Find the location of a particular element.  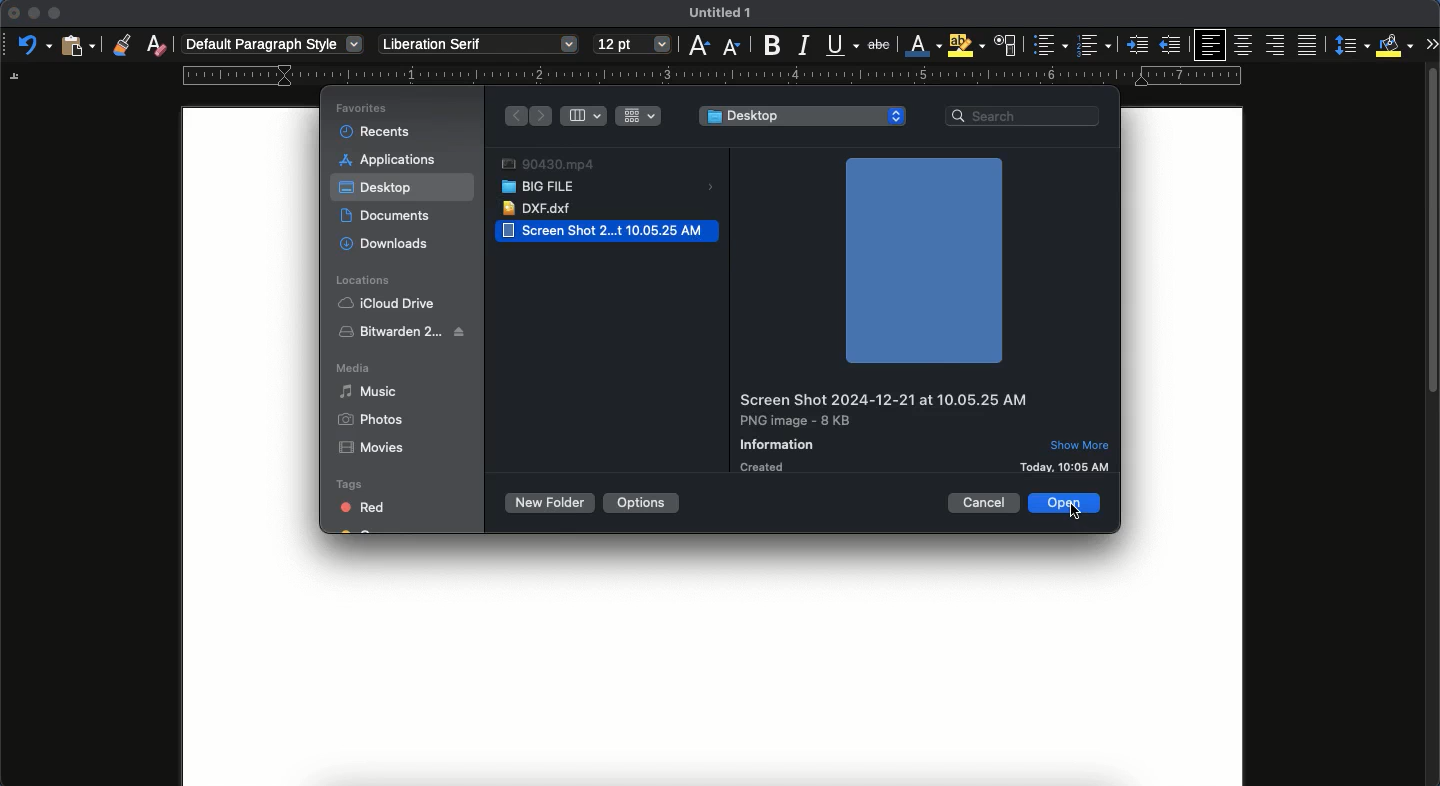

movies is located at coordinates (375, 447).